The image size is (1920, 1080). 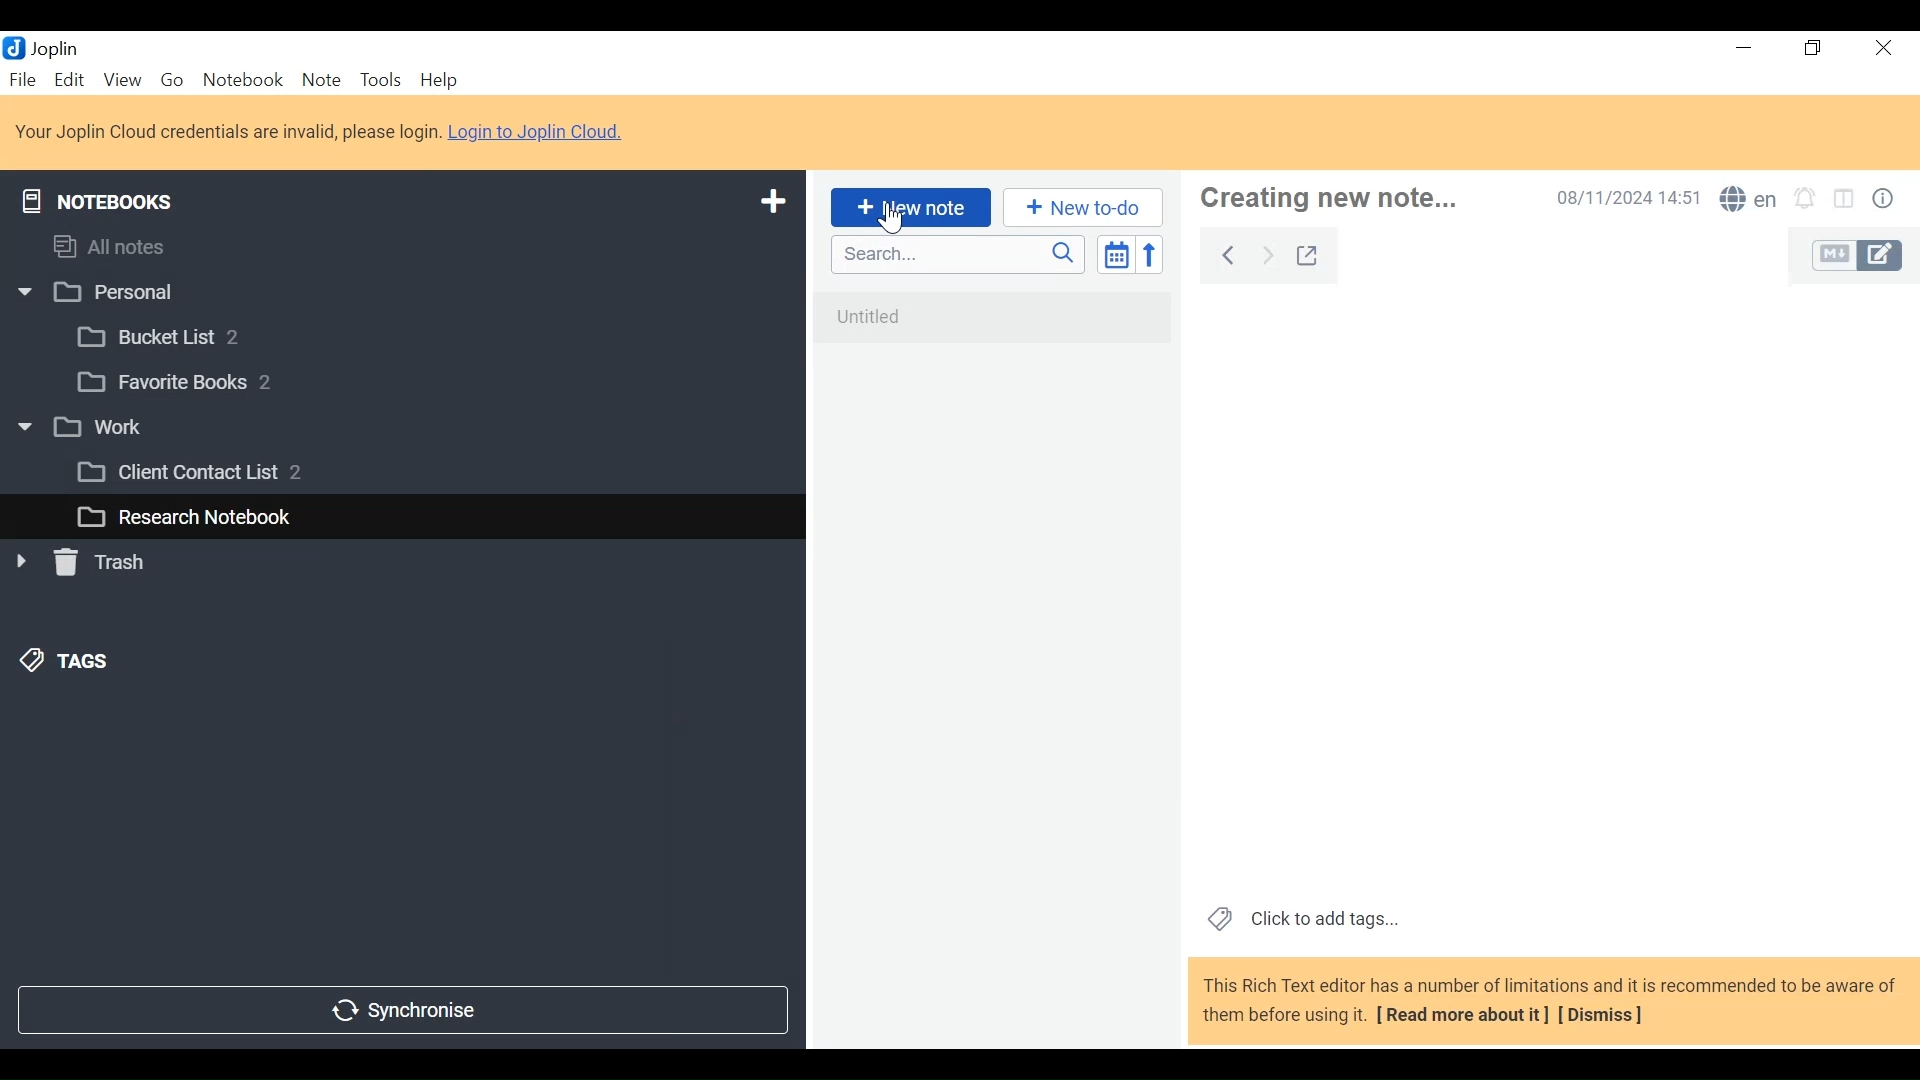 What do you see at coordinates (128, 243) in the screenshot?
I see `All notes` at bounding box center [128, 243].